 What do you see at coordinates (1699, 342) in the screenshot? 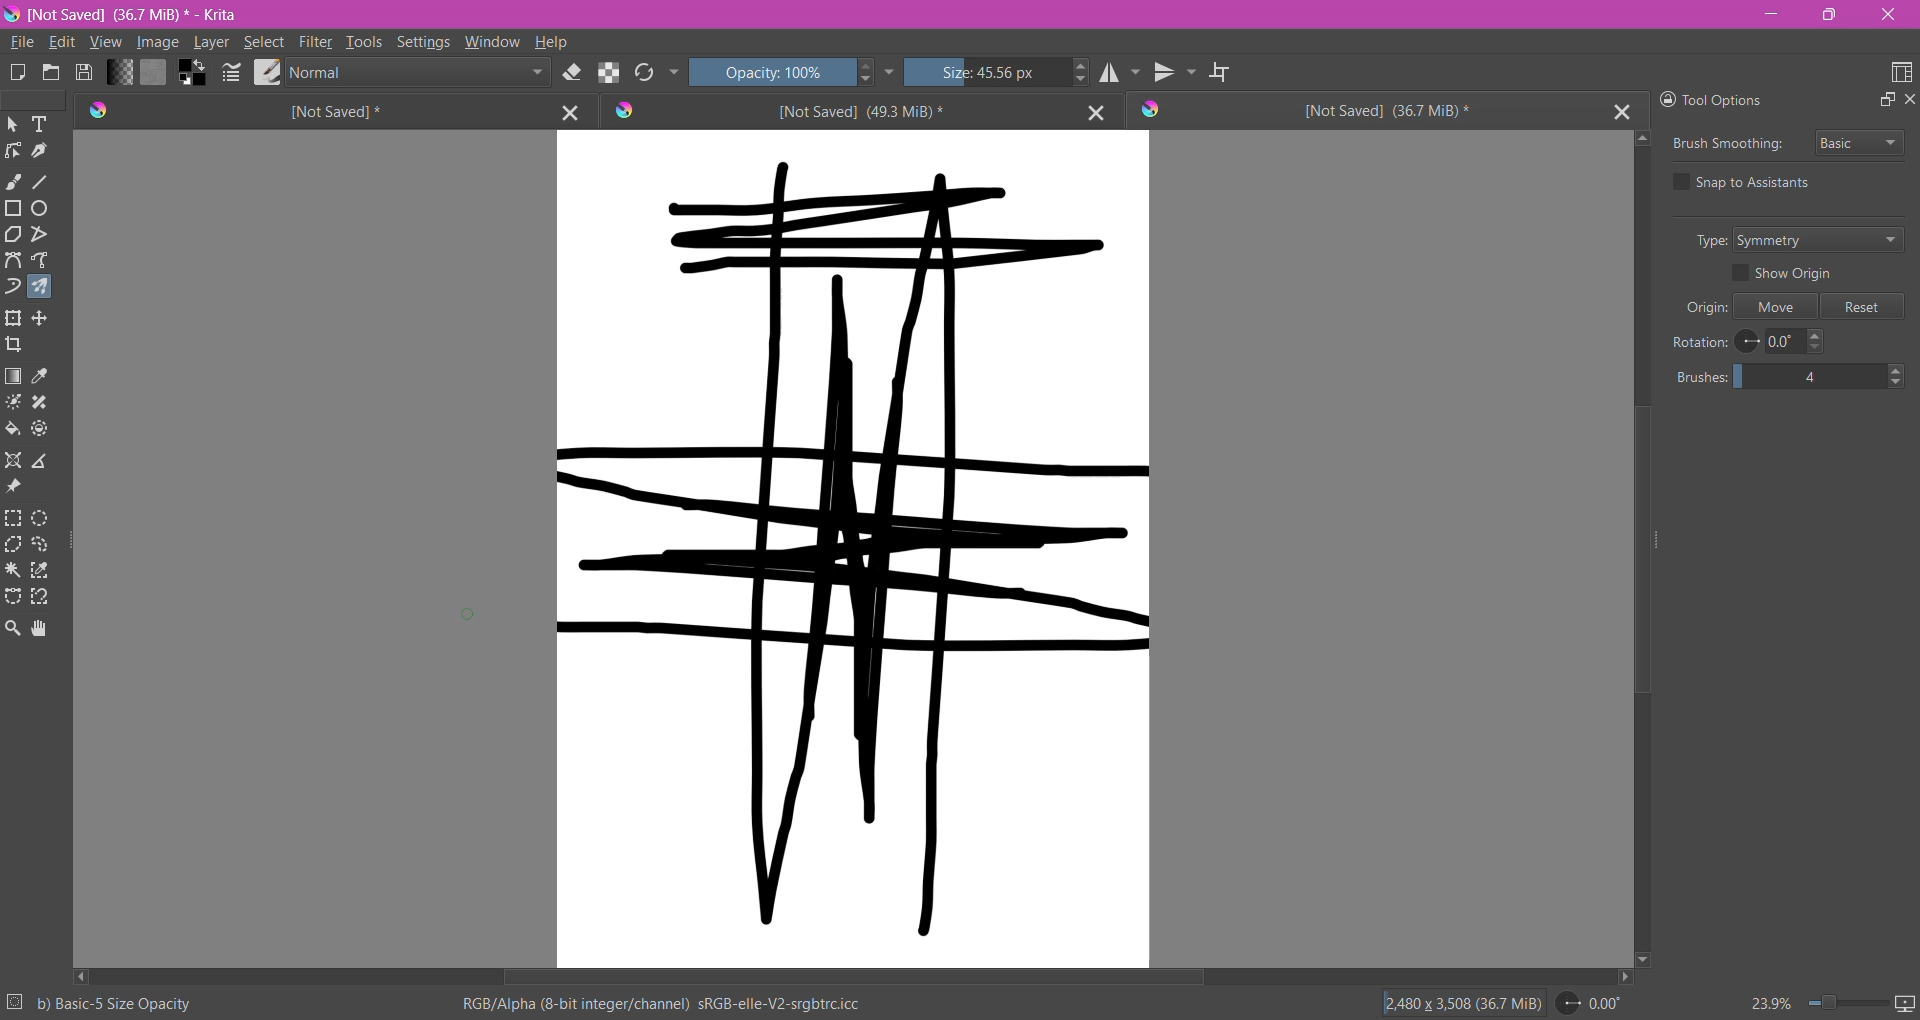
I see `Rotation` at bounding box center [1699, 342].